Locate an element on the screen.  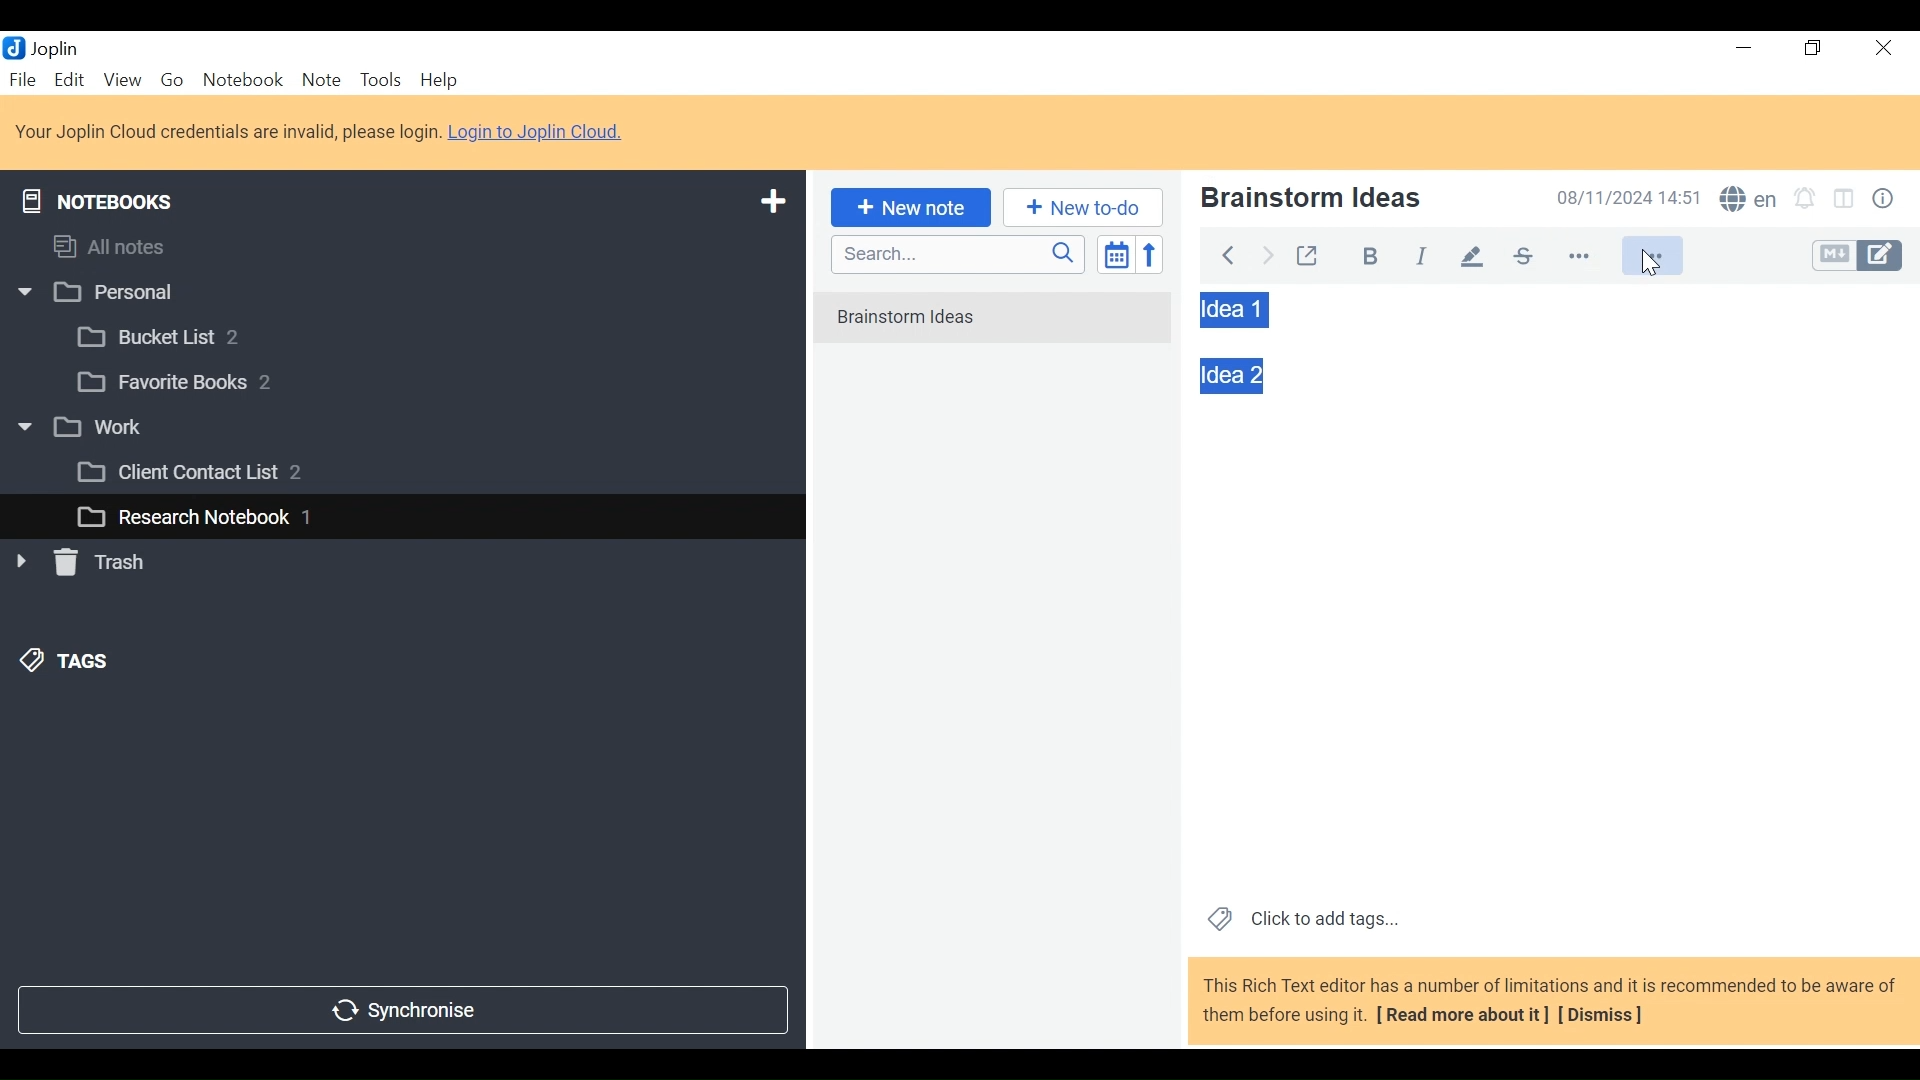
Add New Notebook is located at coordinates (771, 202).